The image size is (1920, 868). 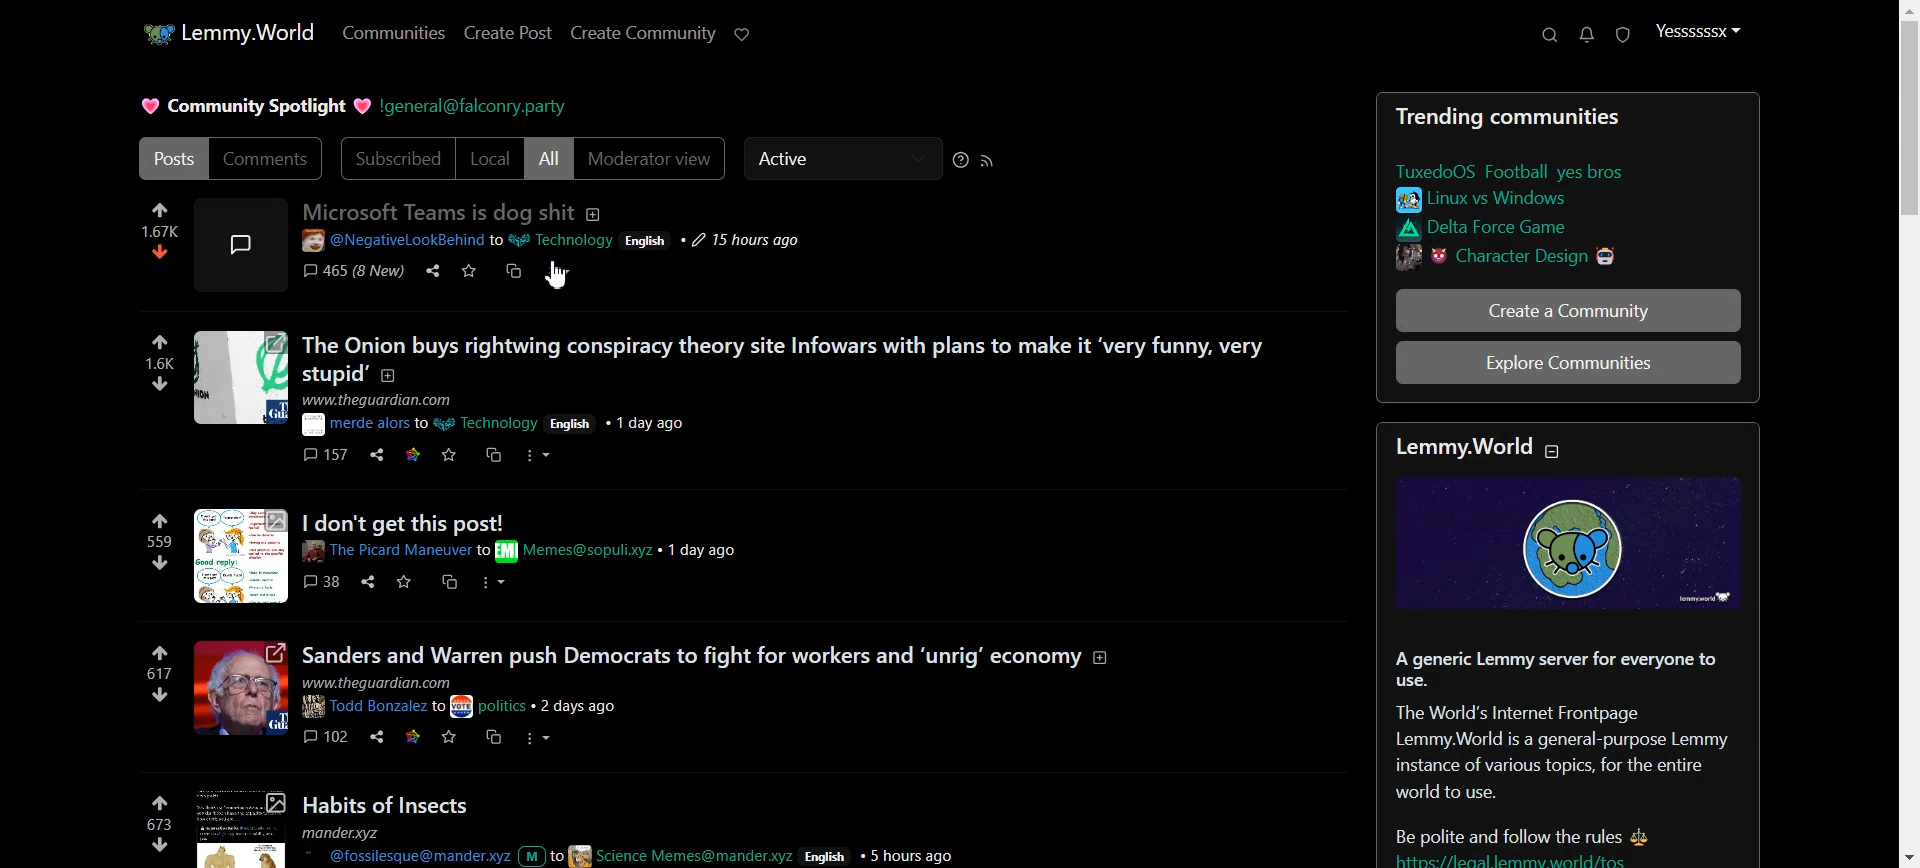 What do you see at coordinates (1587, 36) in the screenshot?
I see `Unread message` at bounding box center [1587, 36].